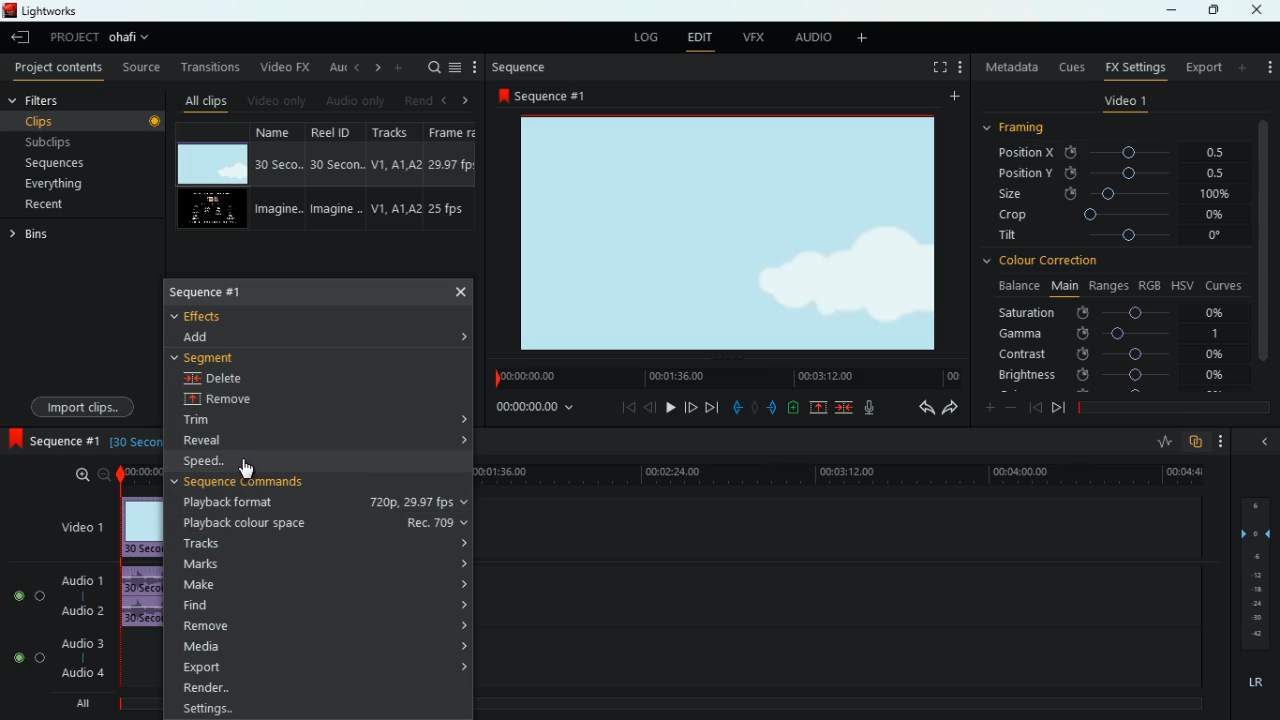  Describe the element at coordinates (1110, 355) in the screenshot. I see `contrast` at that location.